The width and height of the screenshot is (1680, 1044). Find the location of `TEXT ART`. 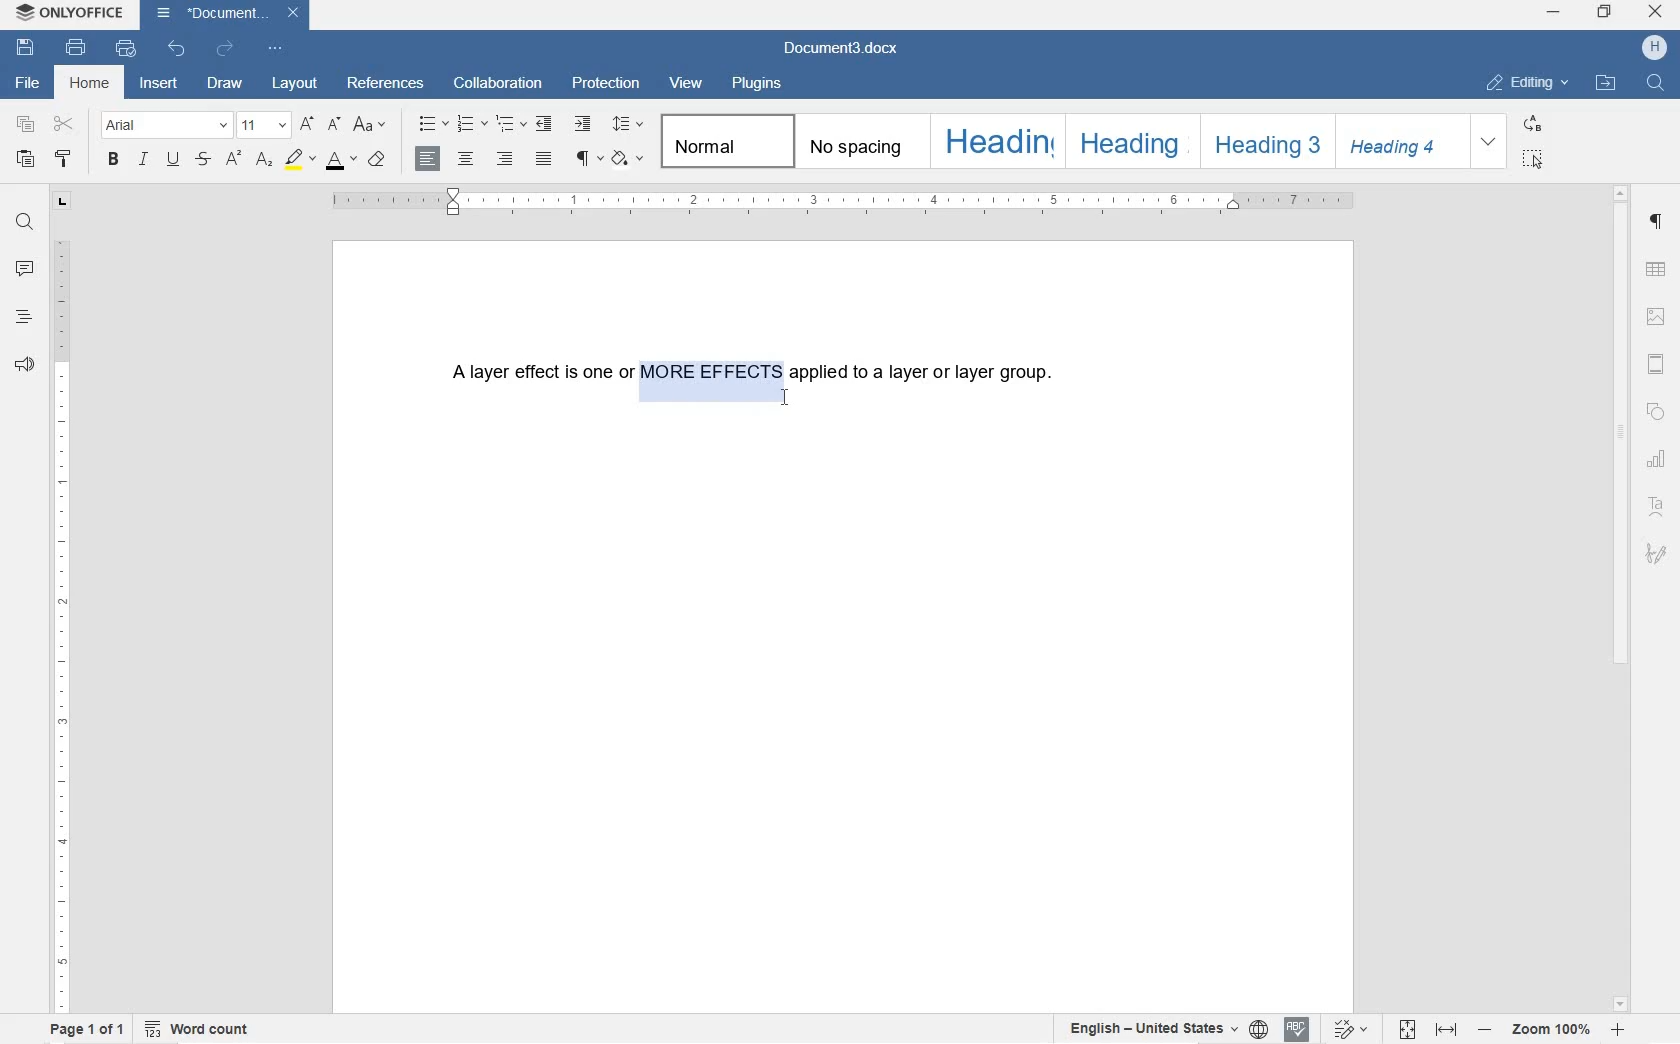

TEXT ART is located at coordinates (1658, 505).